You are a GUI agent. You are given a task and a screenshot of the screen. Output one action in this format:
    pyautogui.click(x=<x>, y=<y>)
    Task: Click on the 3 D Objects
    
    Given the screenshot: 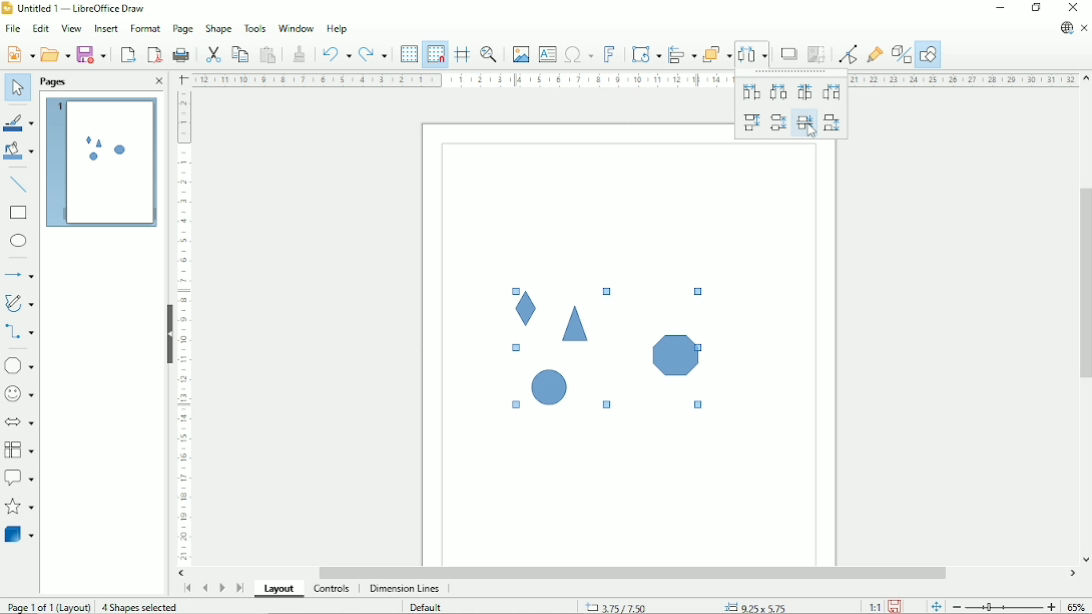 What is the action you would take?
    pyautogui.click(x=20, y=535)
    